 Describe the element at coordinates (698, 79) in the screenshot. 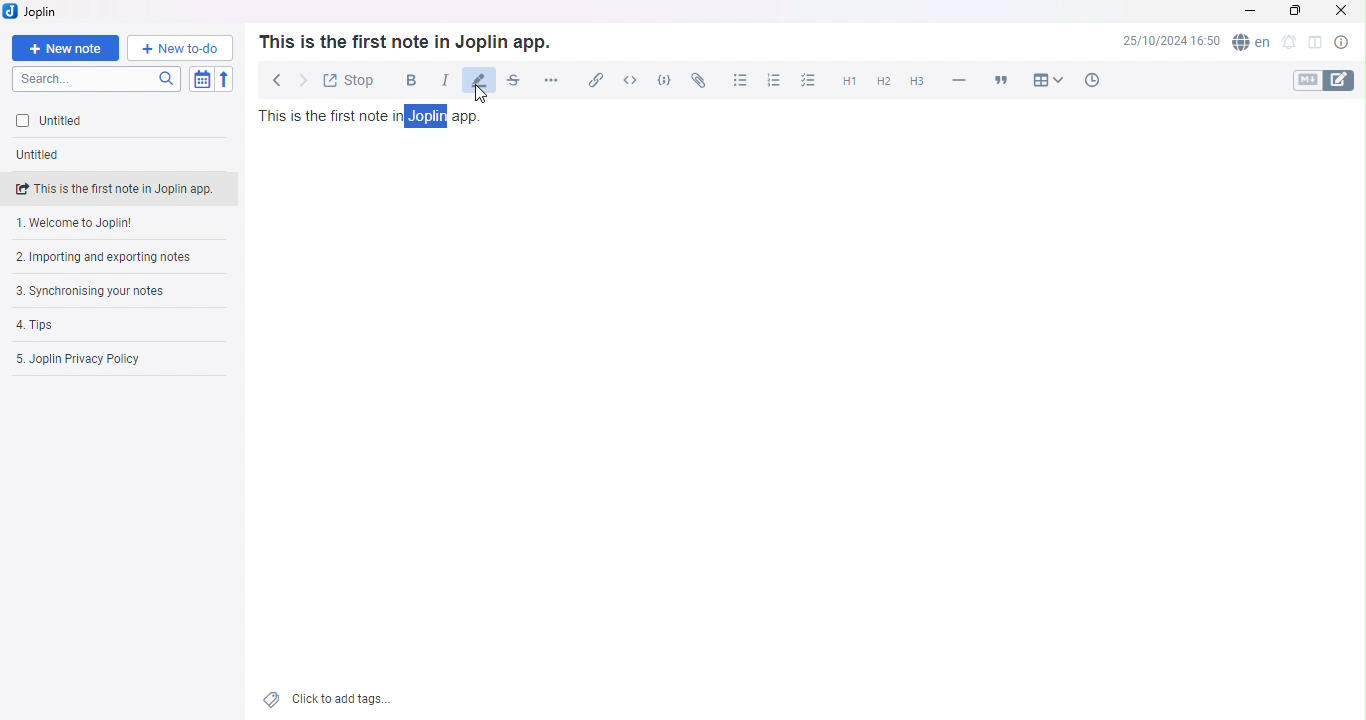

I see `Attach file` at that location.